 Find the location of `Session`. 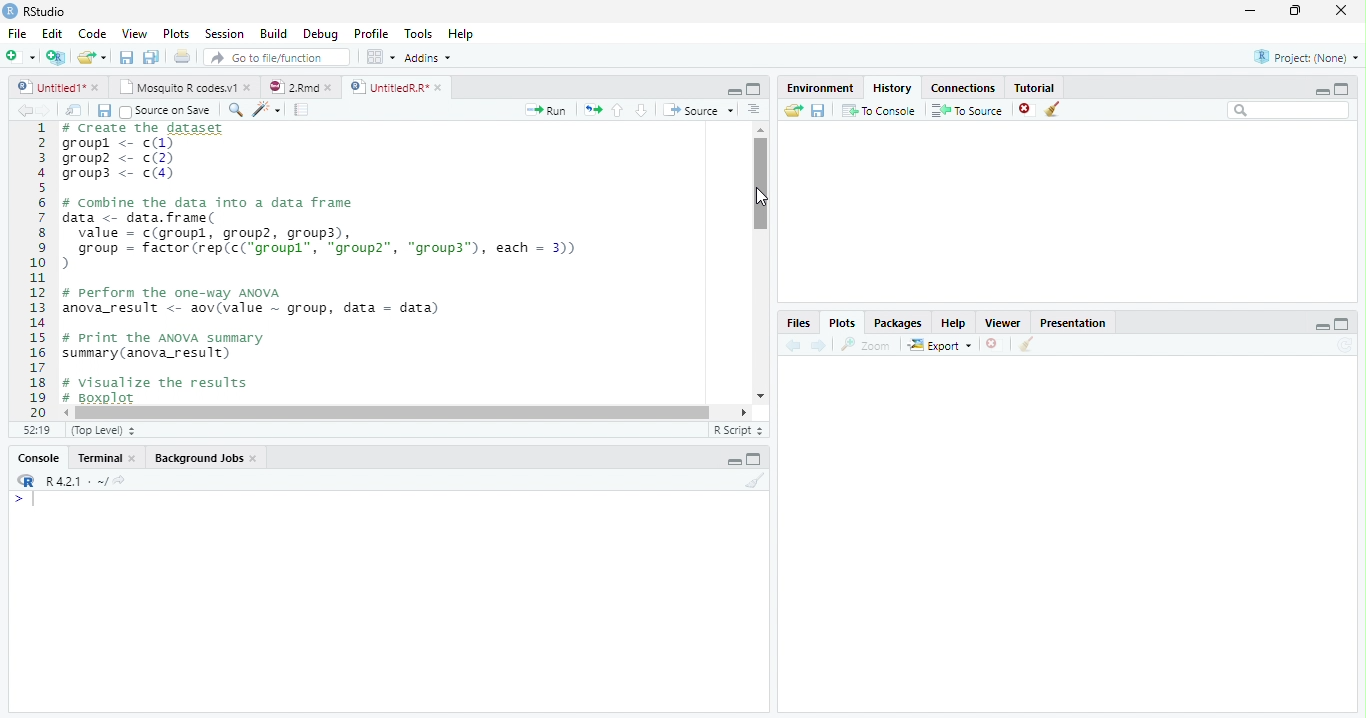

Session is located at coordinates (225, 34).